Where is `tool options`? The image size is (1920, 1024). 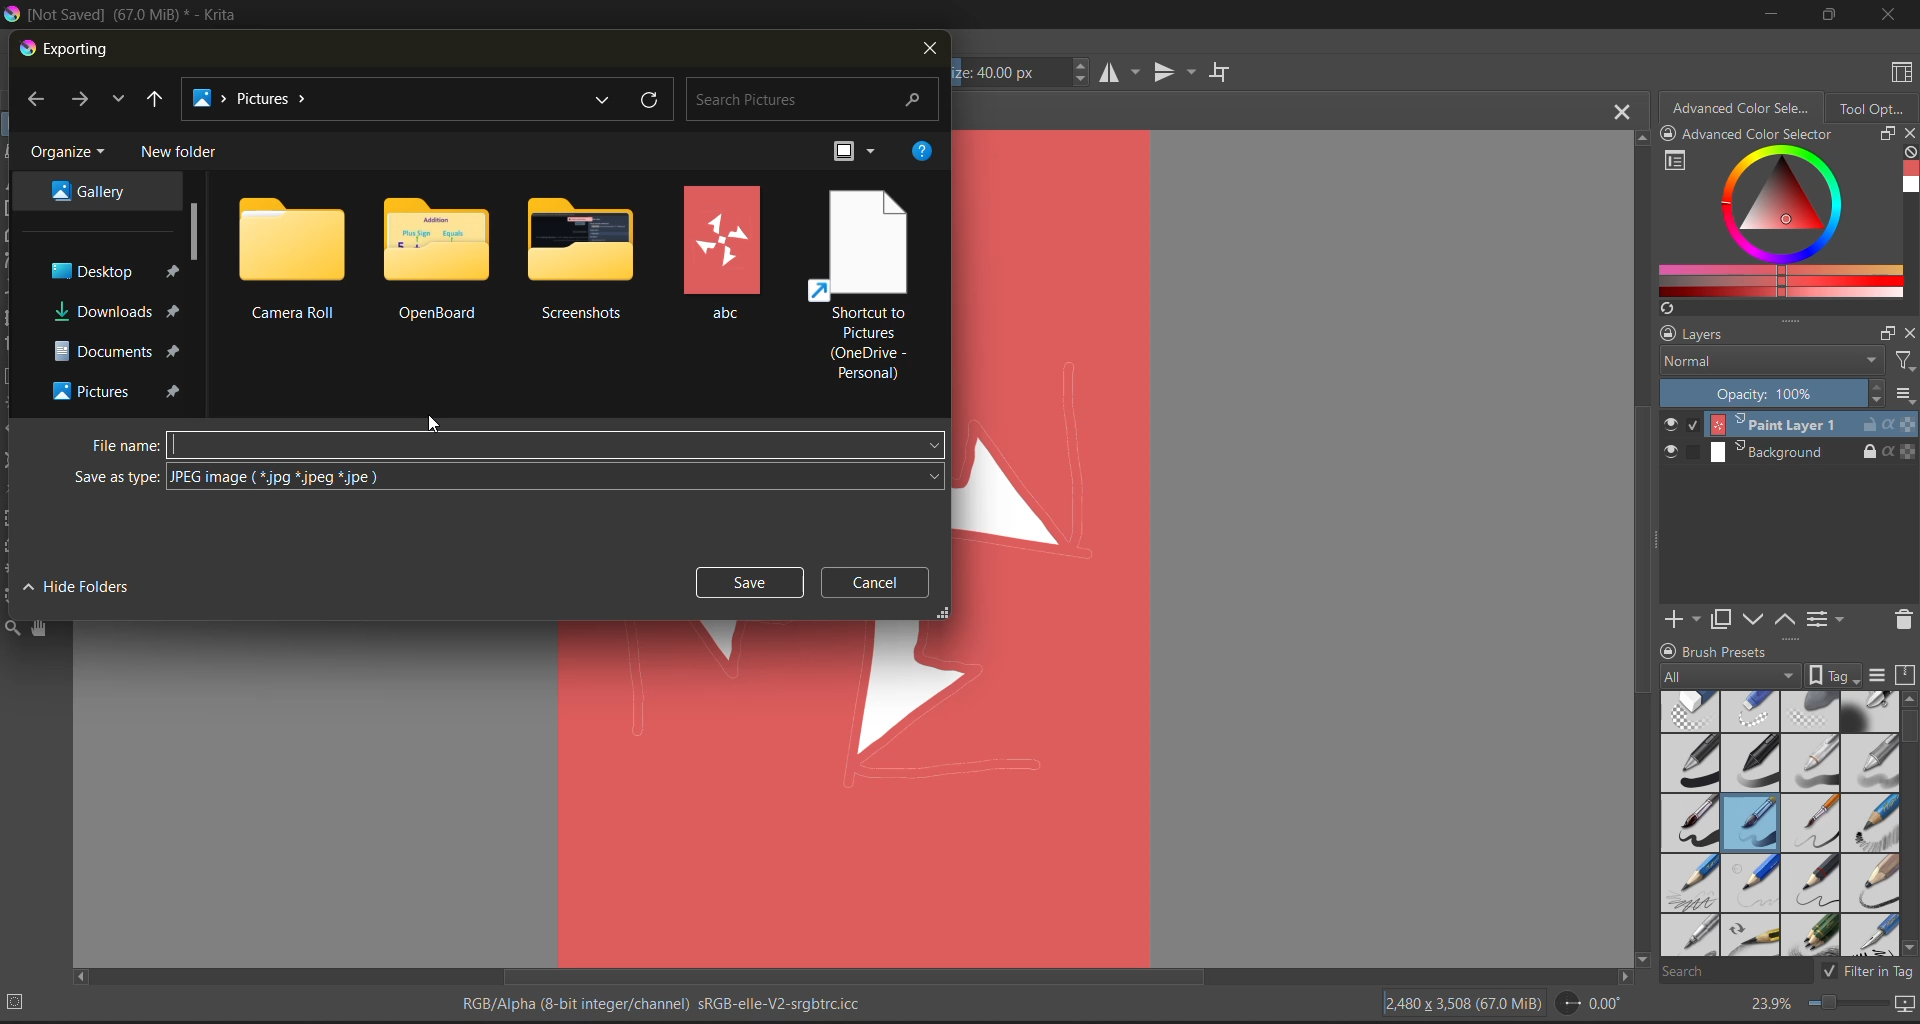 tool options is located at coordinates (1874, 112).